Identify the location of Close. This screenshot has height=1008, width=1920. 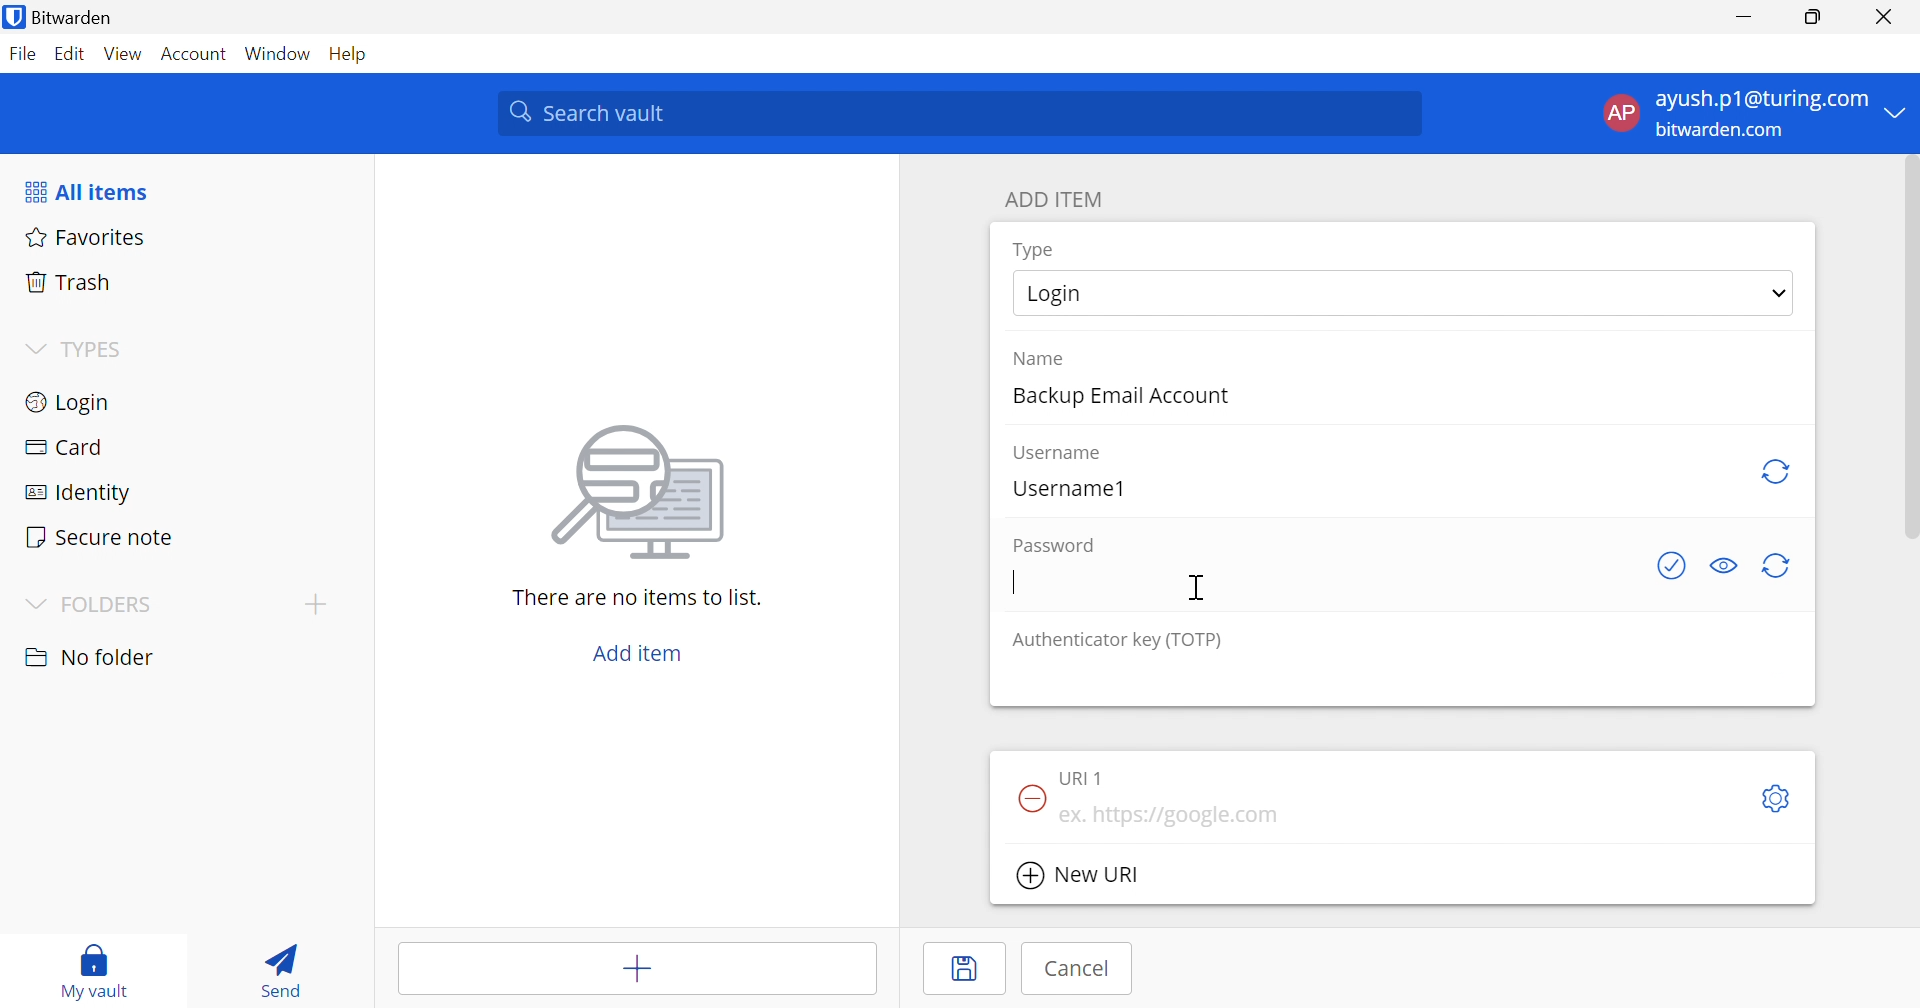
(1884, 16).